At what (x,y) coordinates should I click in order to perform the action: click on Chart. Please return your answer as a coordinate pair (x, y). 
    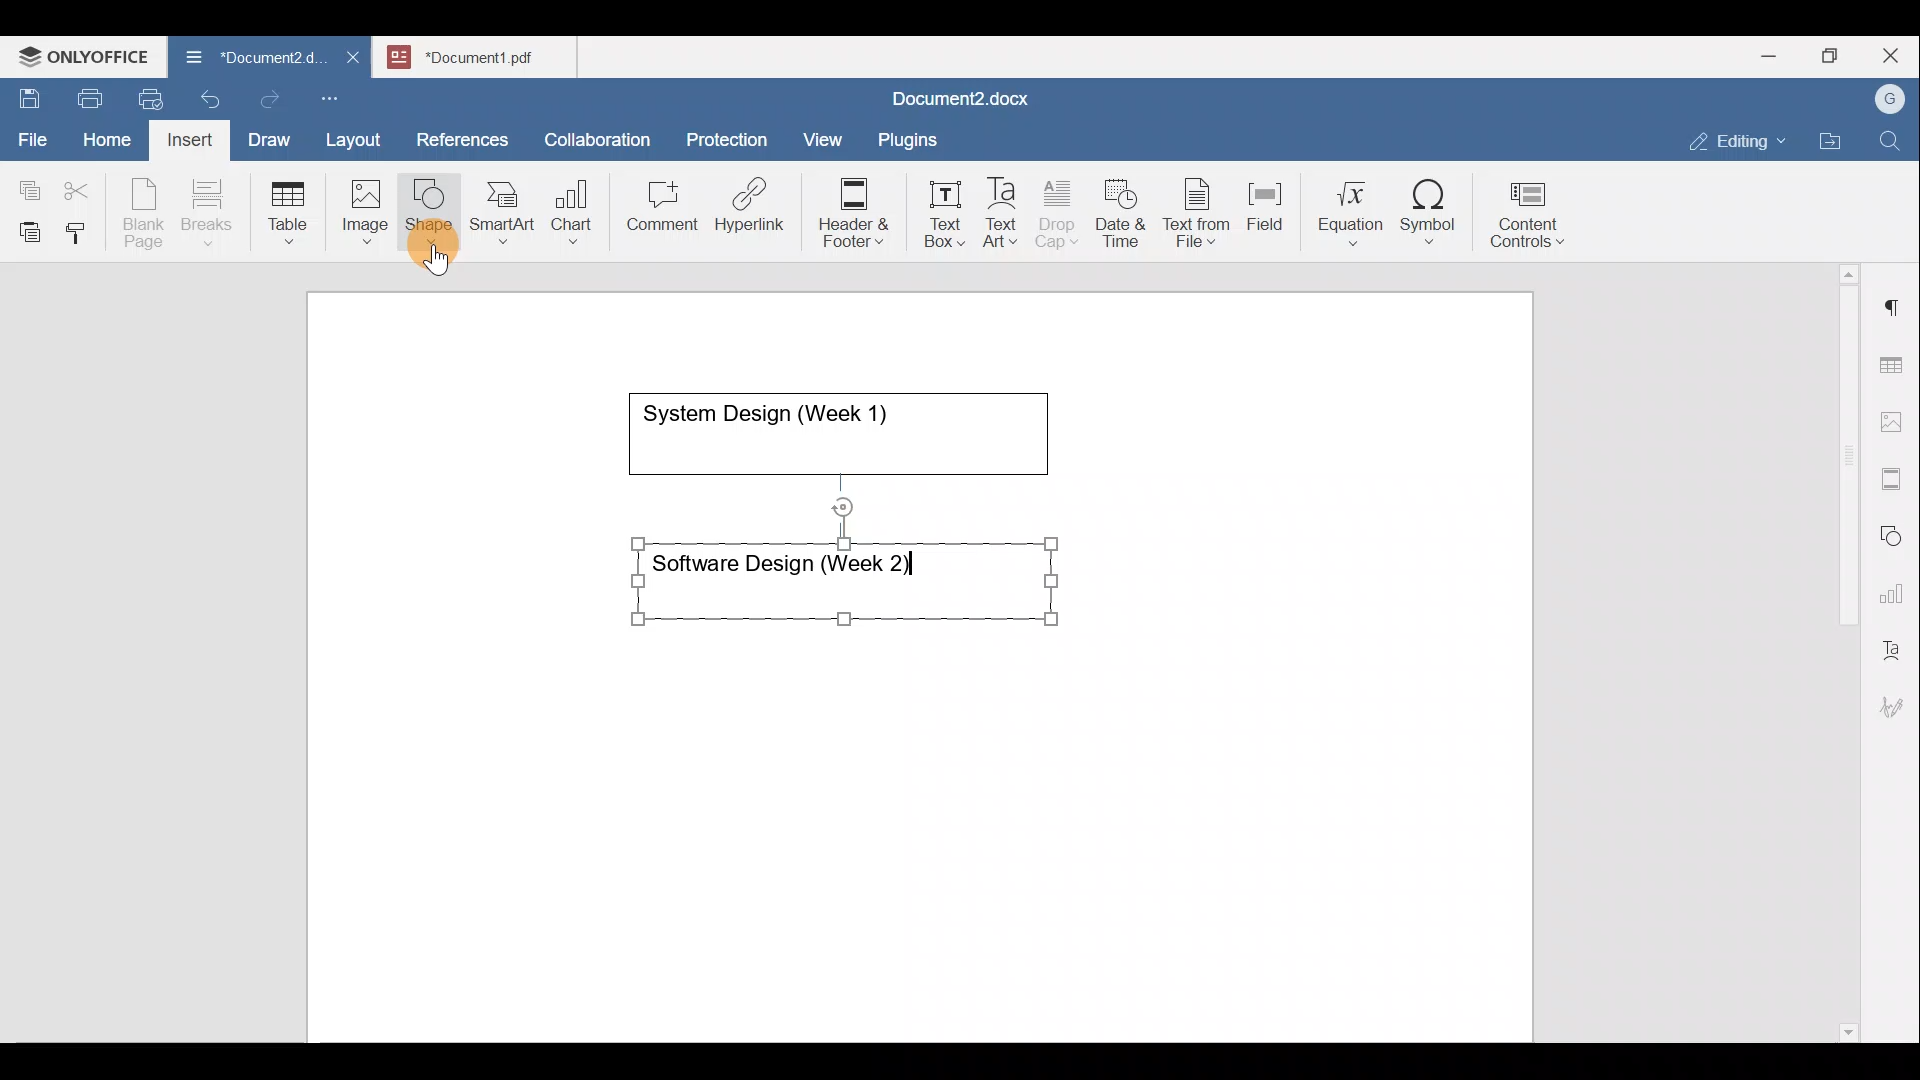
    Looking at the image, I should click on (568, 214).